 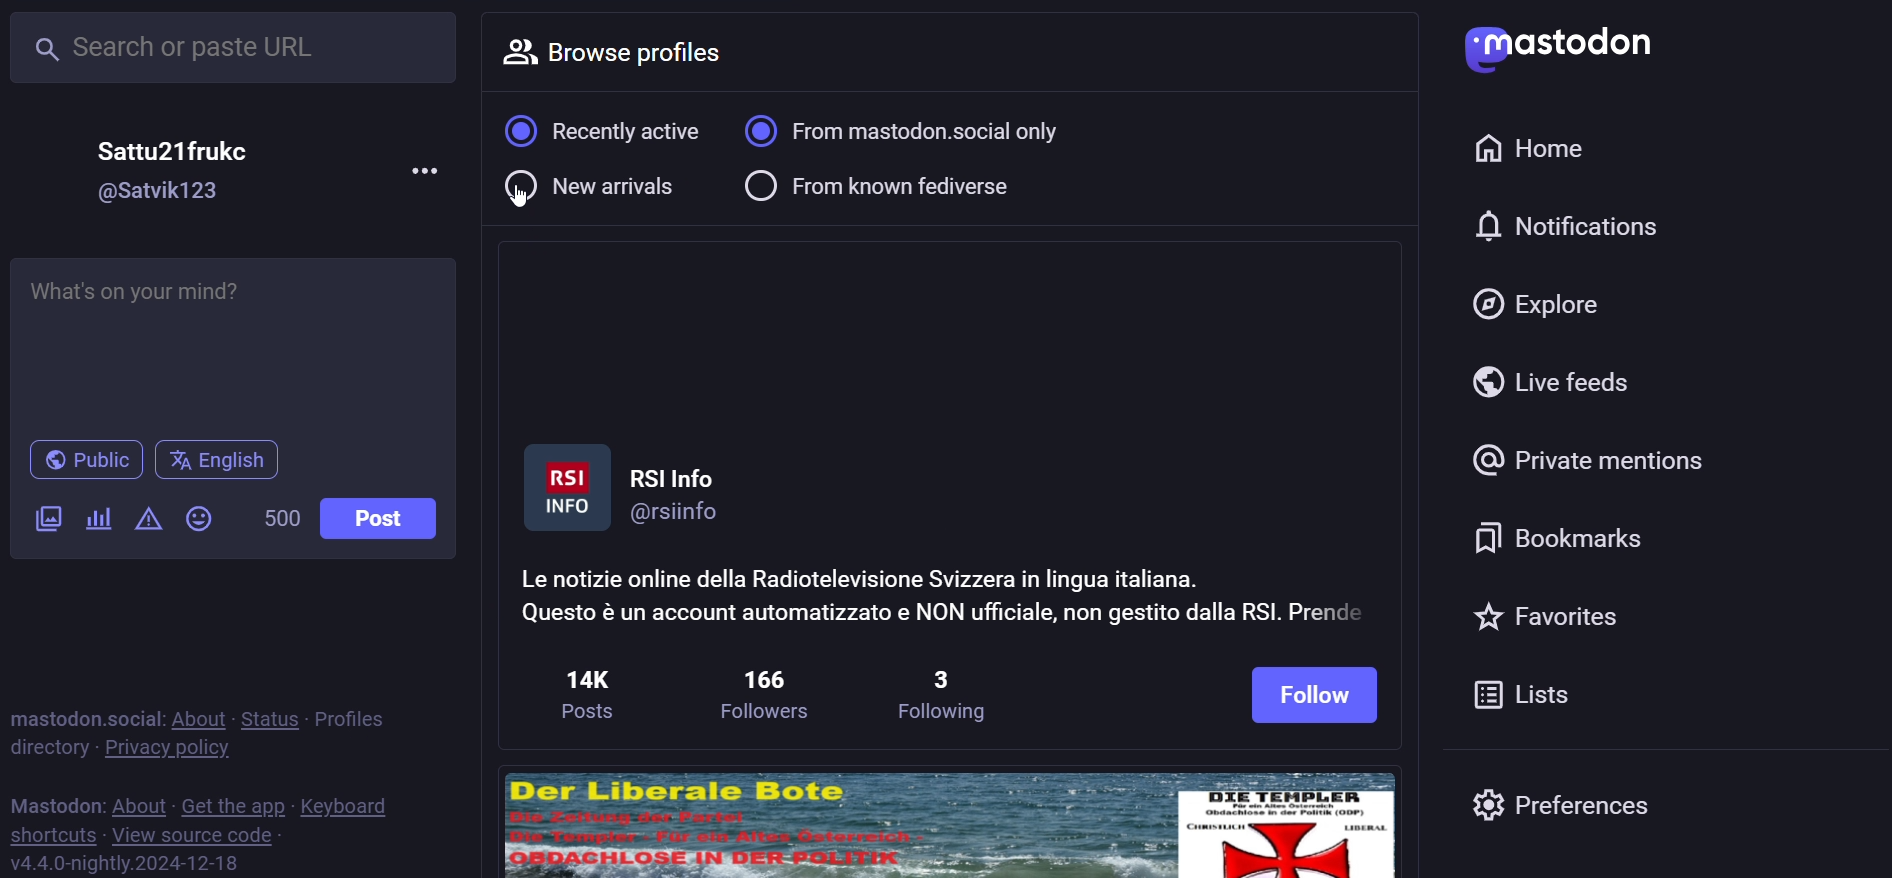 I want to click on profile picture, so click(x=566, y=483).